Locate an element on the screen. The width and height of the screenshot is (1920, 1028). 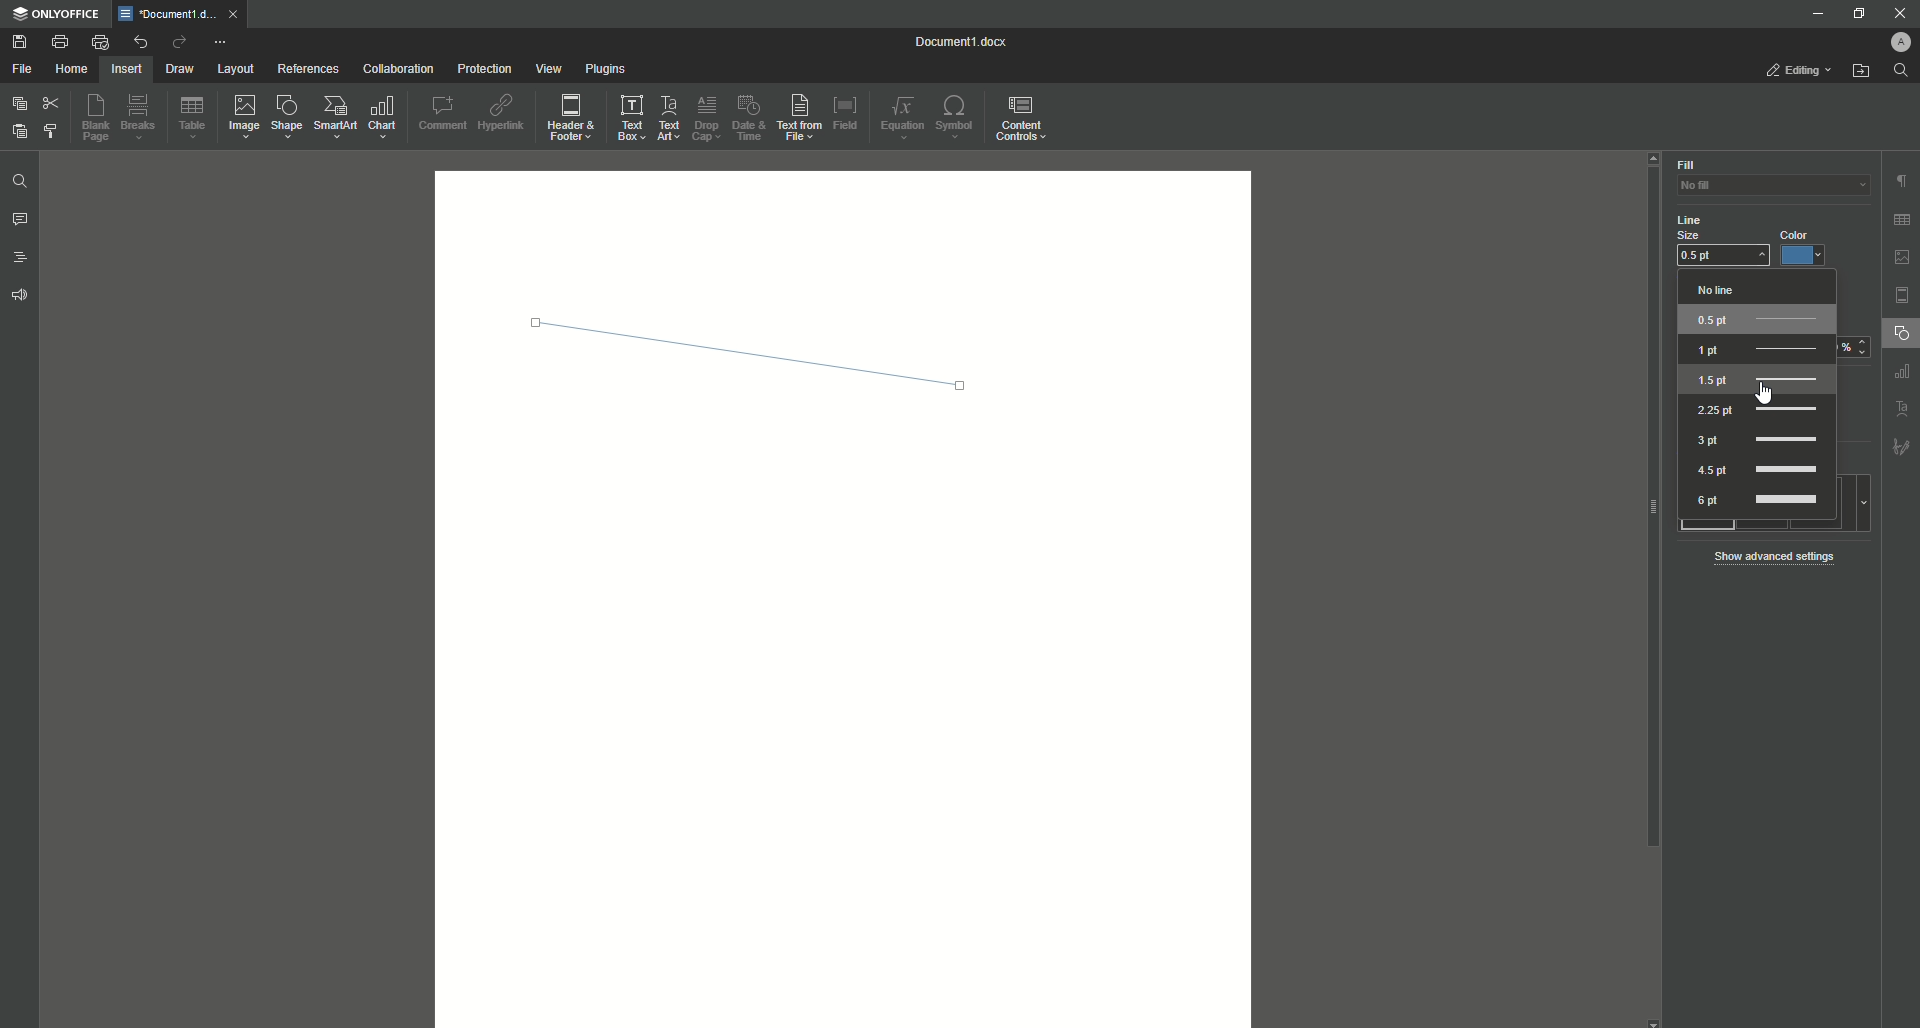
Collaboration is located at coordinates (401, 69).